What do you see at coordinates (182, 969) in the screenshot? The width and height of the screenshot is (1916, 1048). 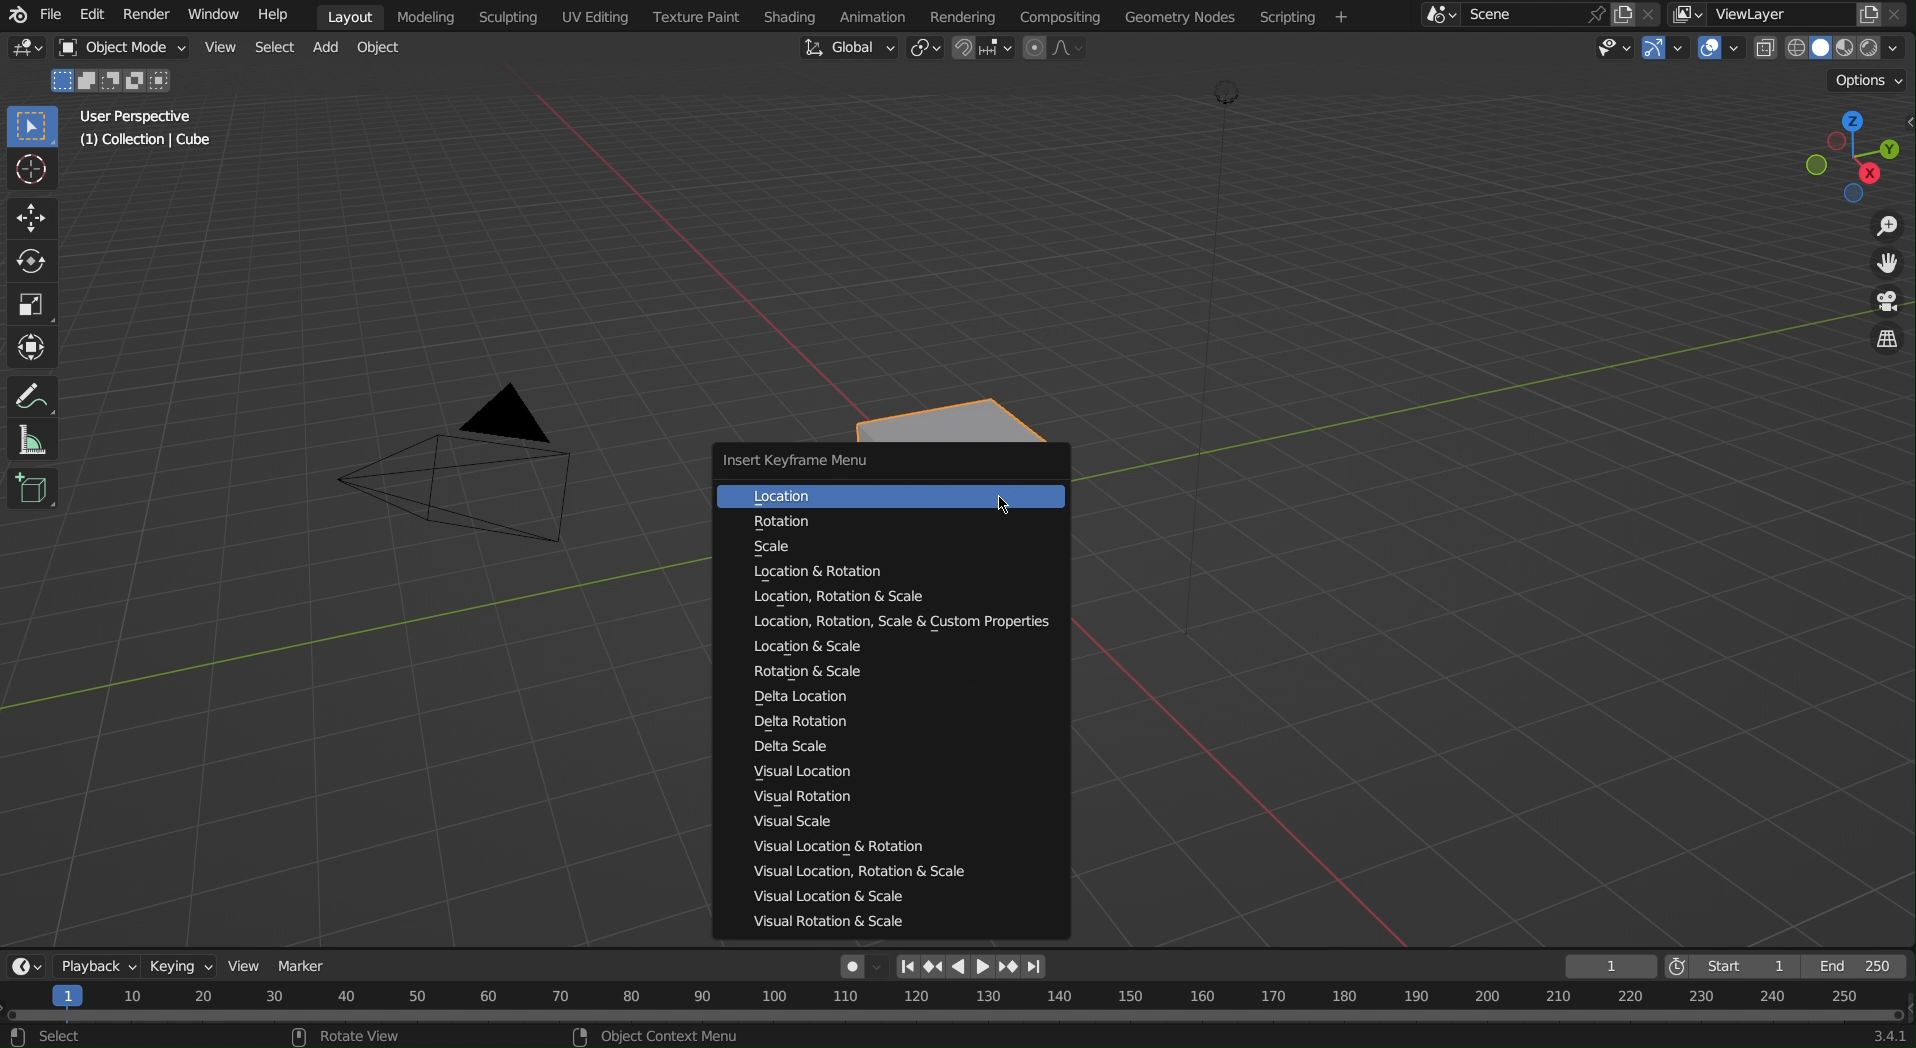 I see `Keying` at bounding box center [182, 969].